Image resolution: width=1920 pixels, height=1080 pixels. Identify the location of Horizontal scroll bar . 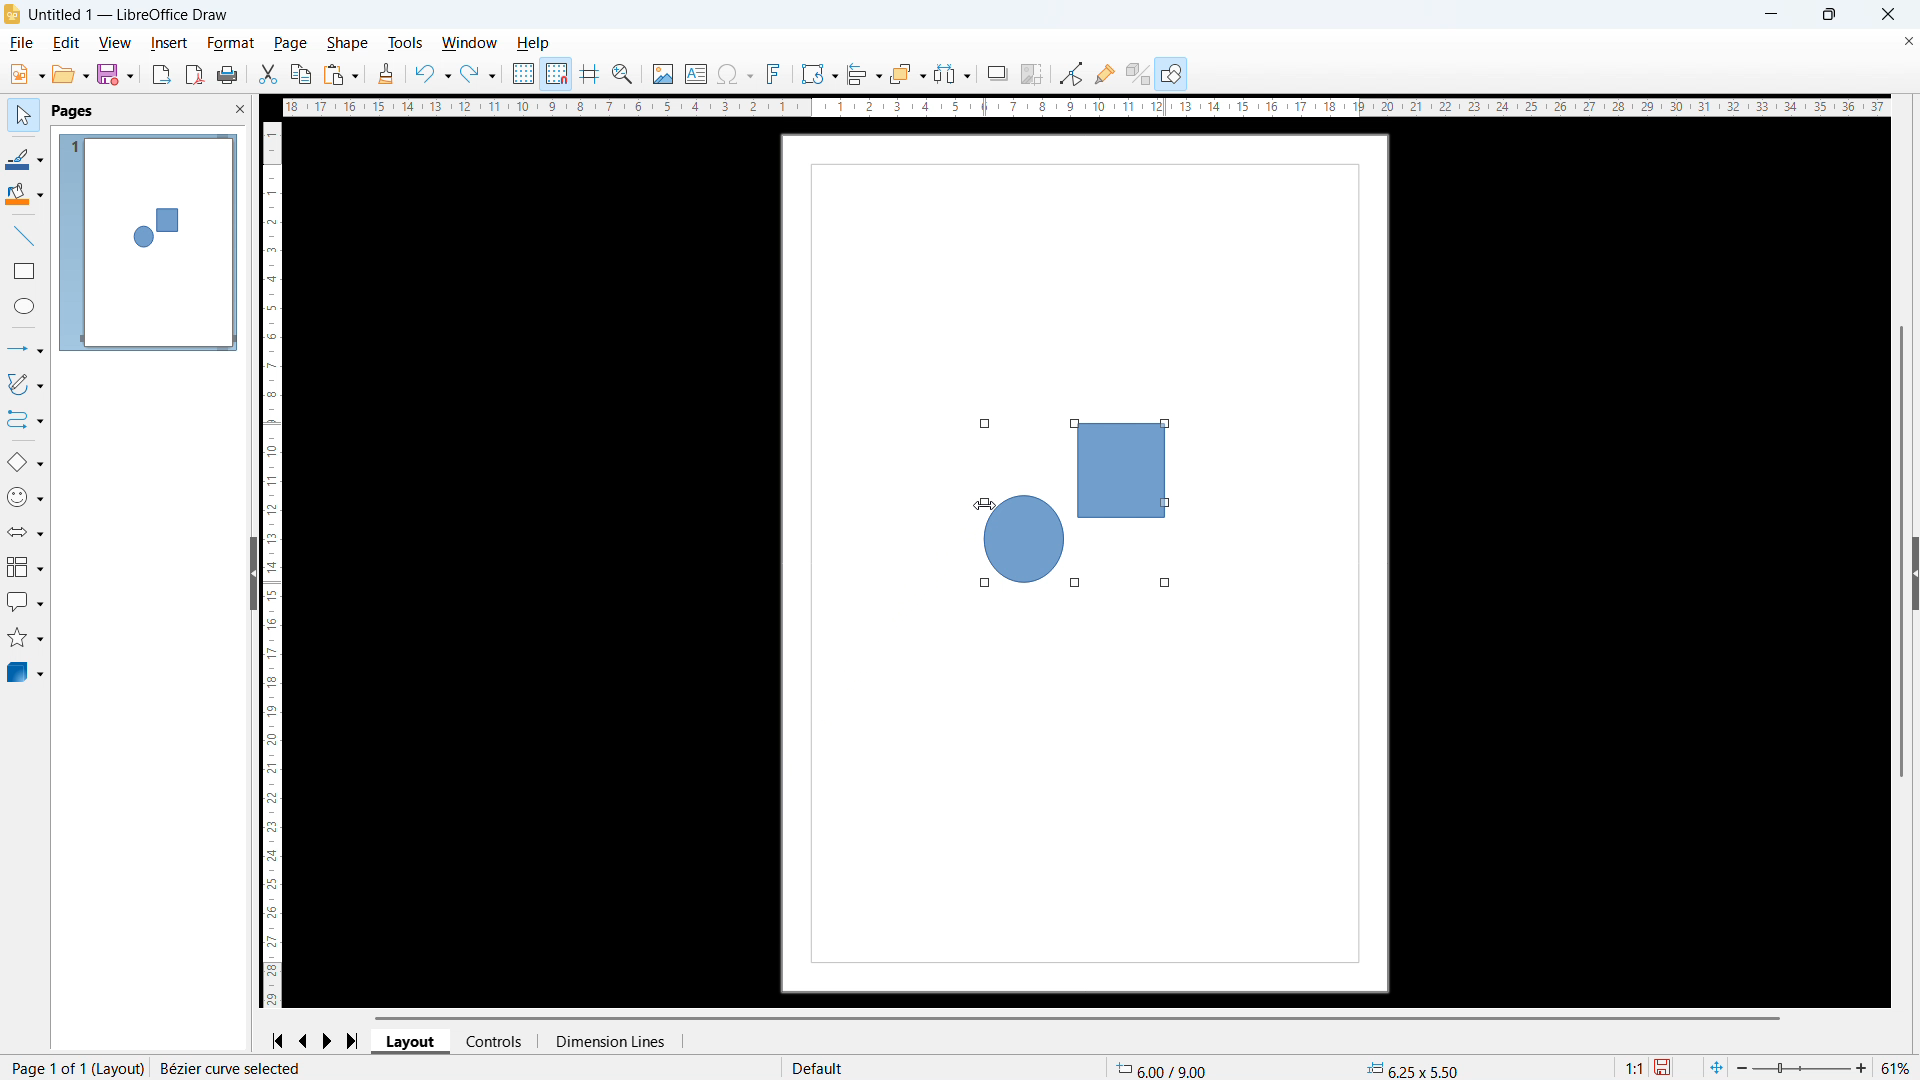
(1079, 1018).